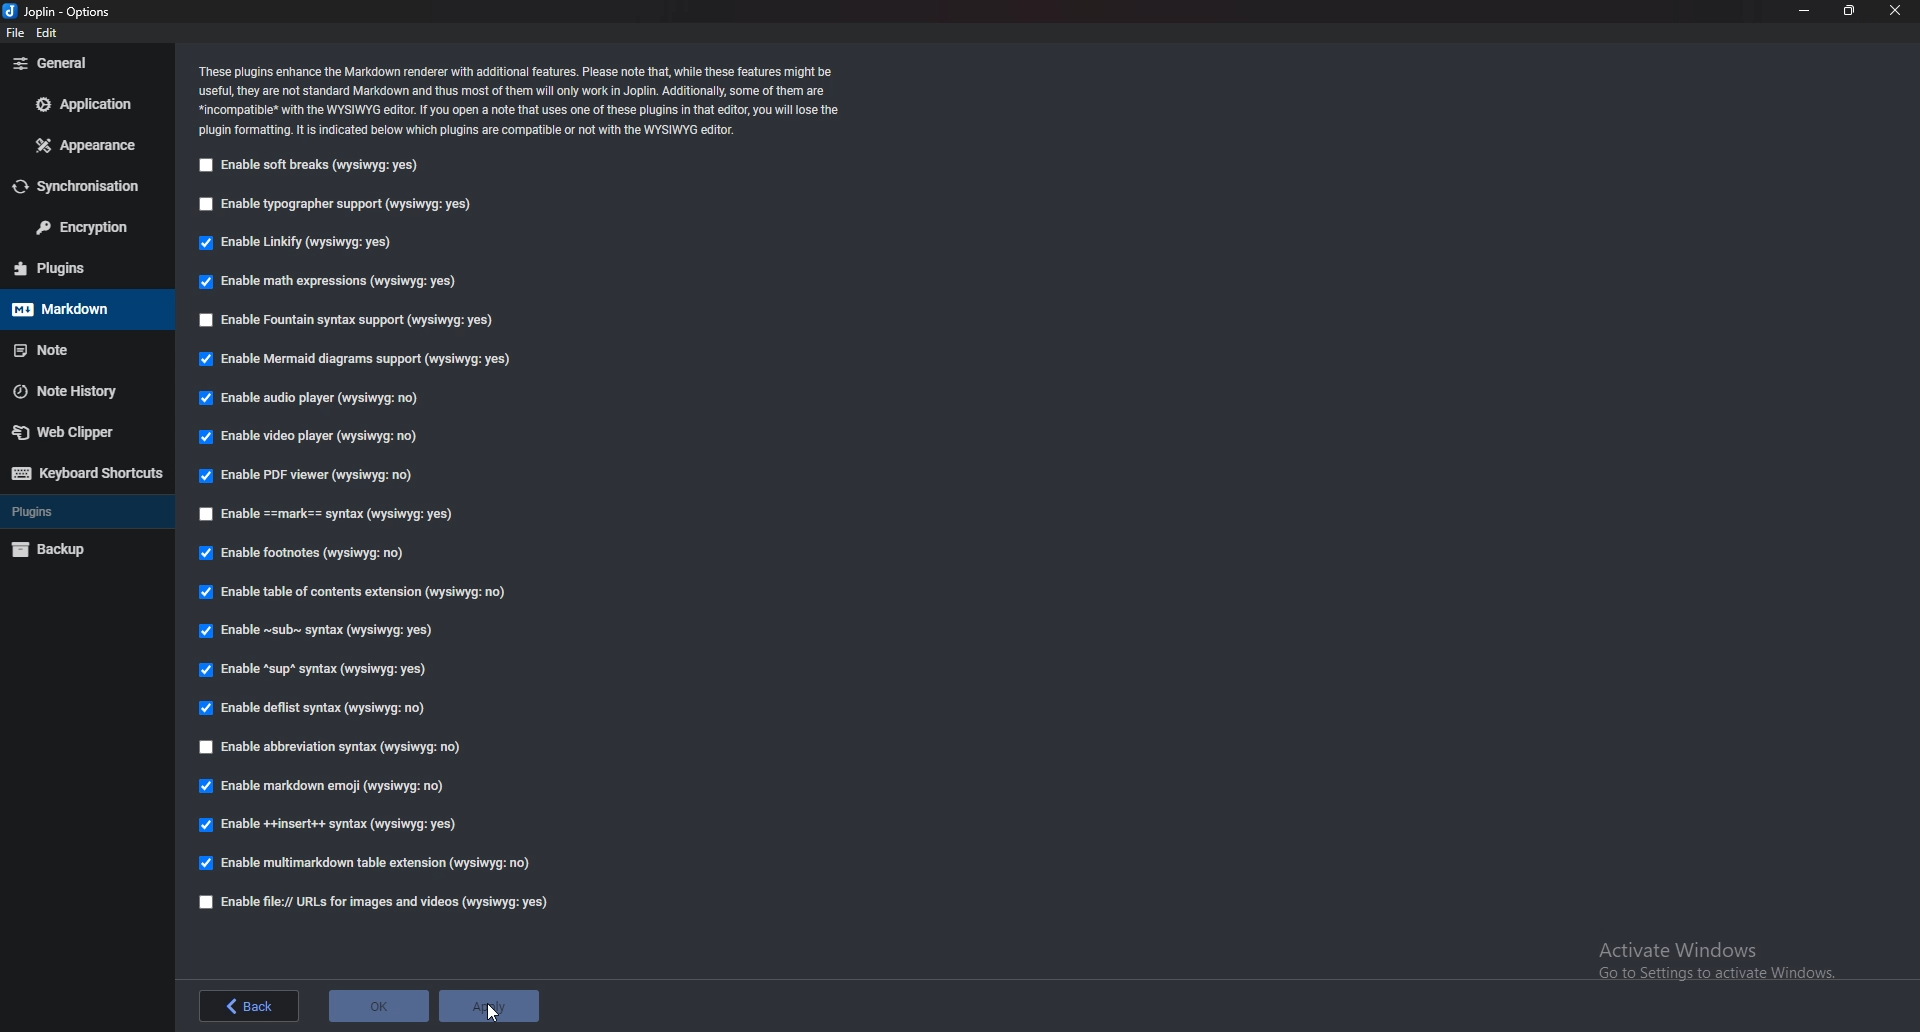  I want to click on plugins, so click(78, 267).